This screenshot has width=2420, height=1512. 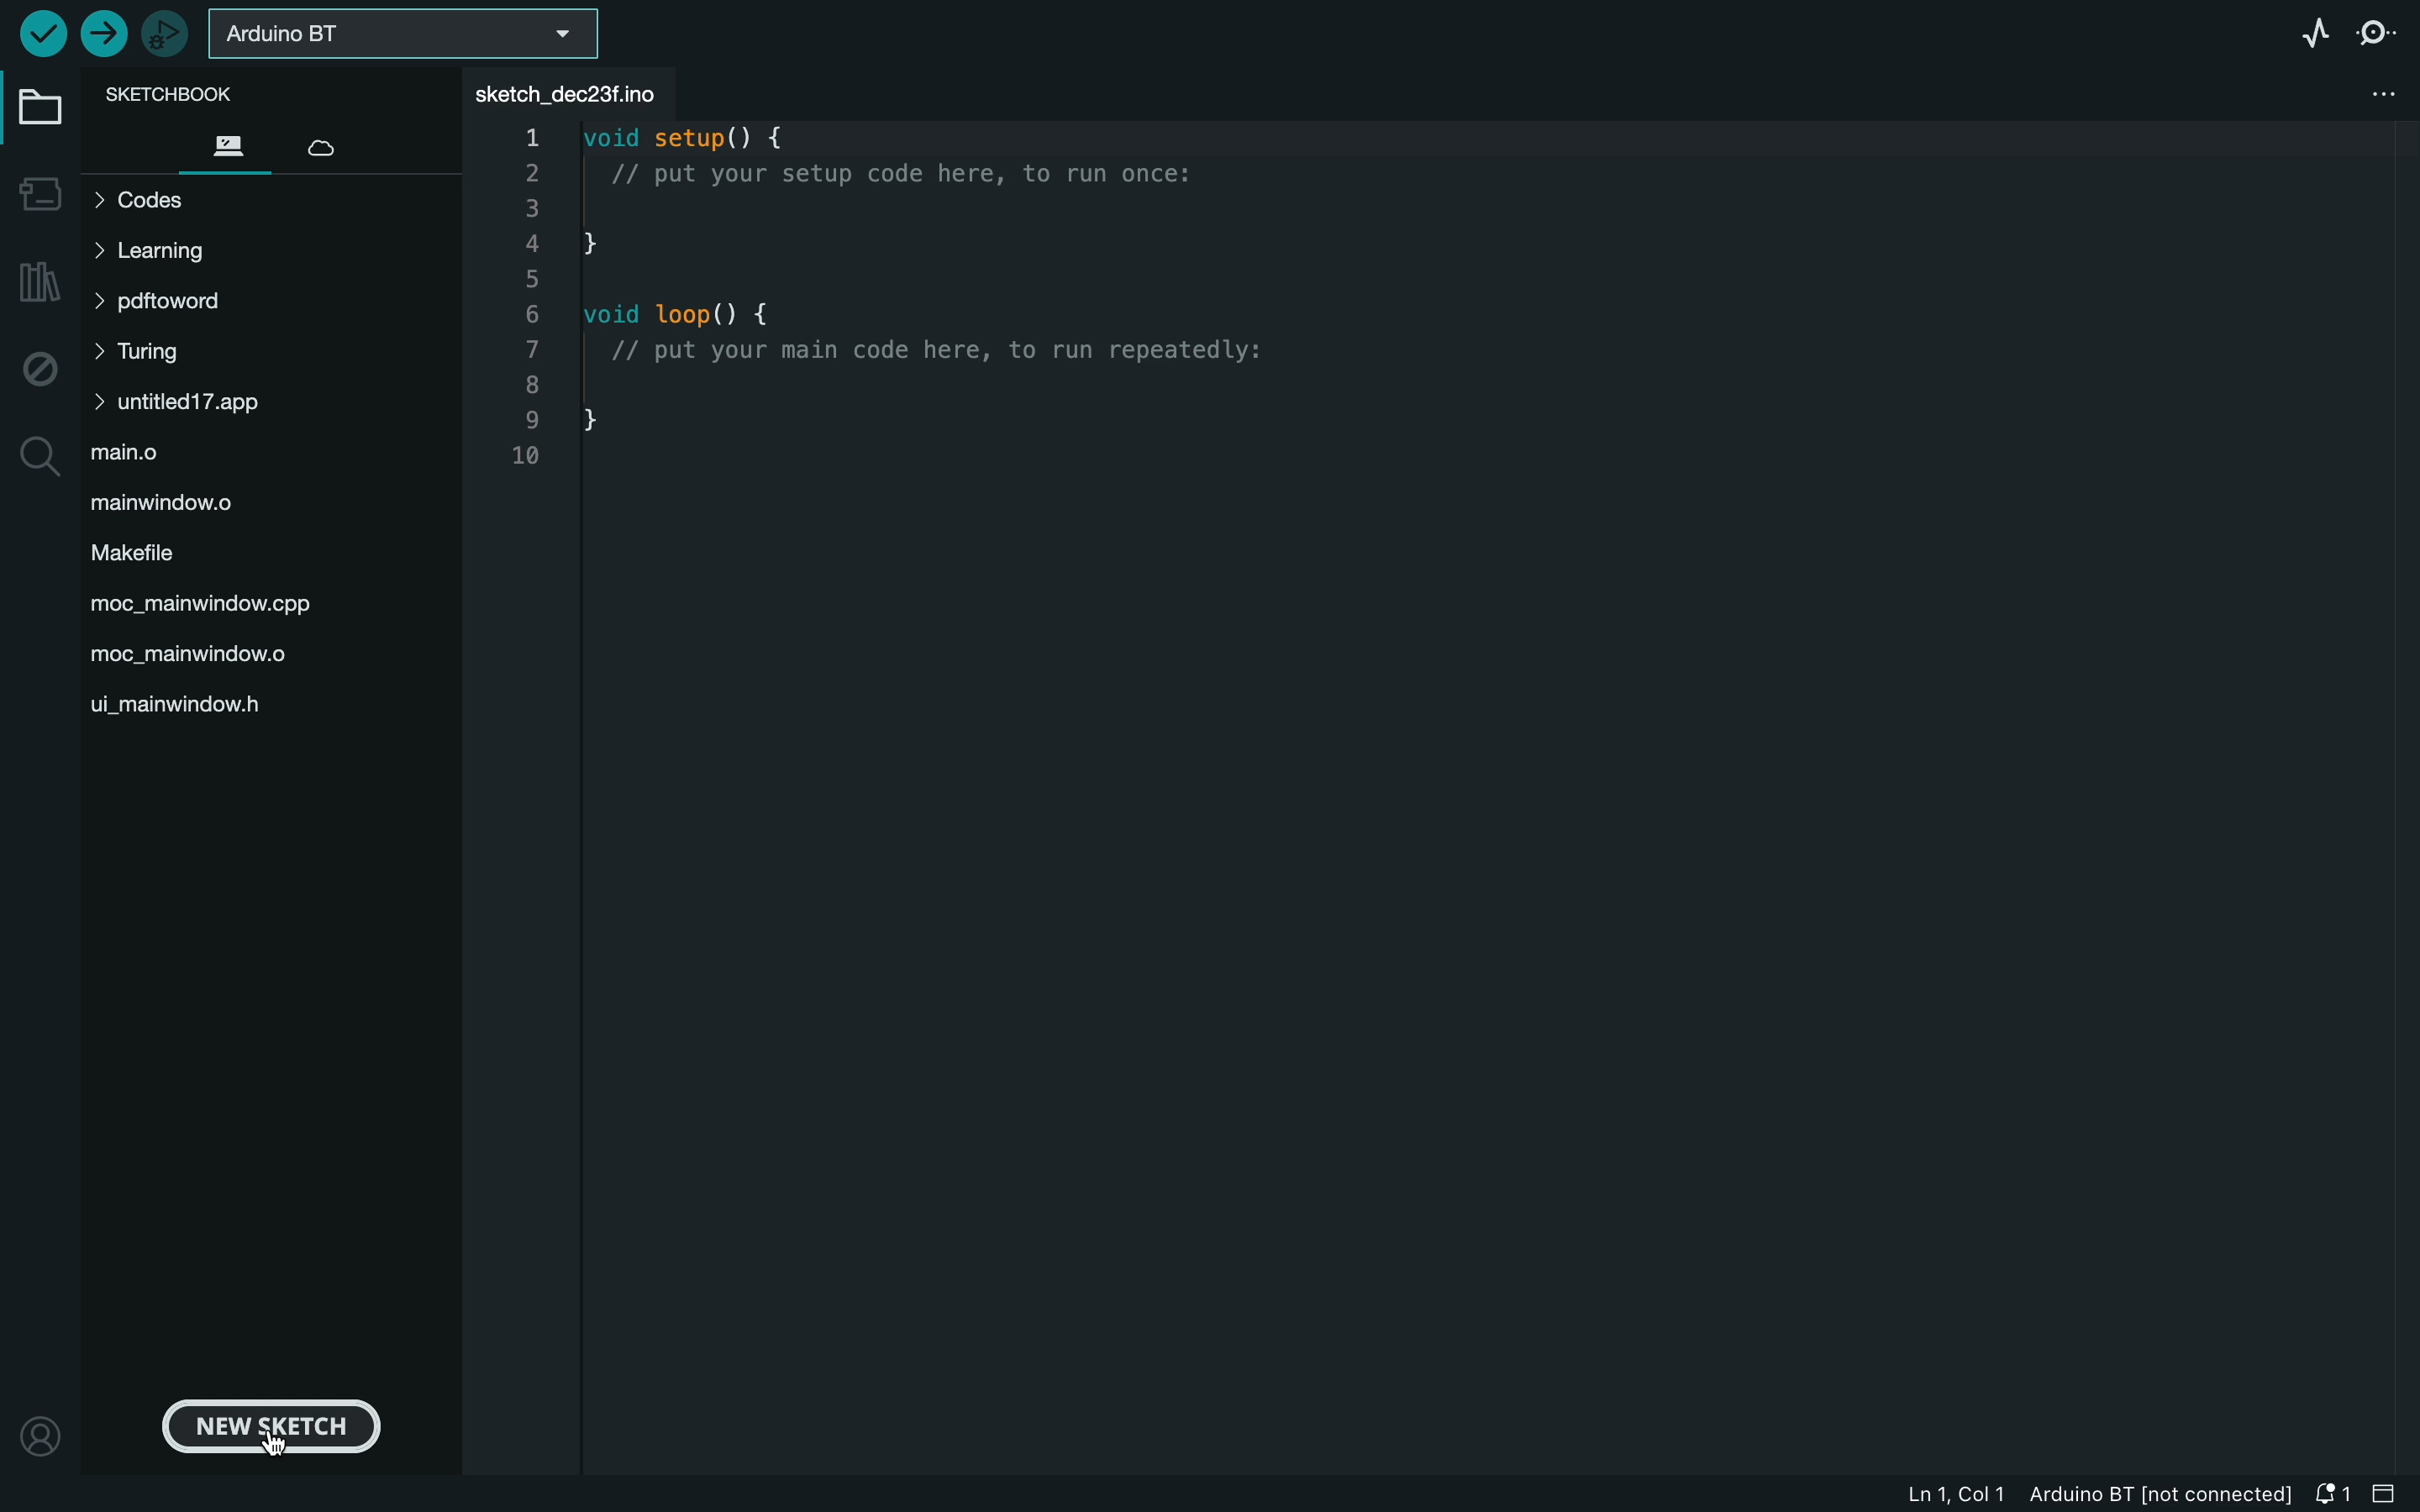 What do you see at coordinates (276, 1428) in the screenshot?
I see `new sketch` at bounding box center [276, 1428].